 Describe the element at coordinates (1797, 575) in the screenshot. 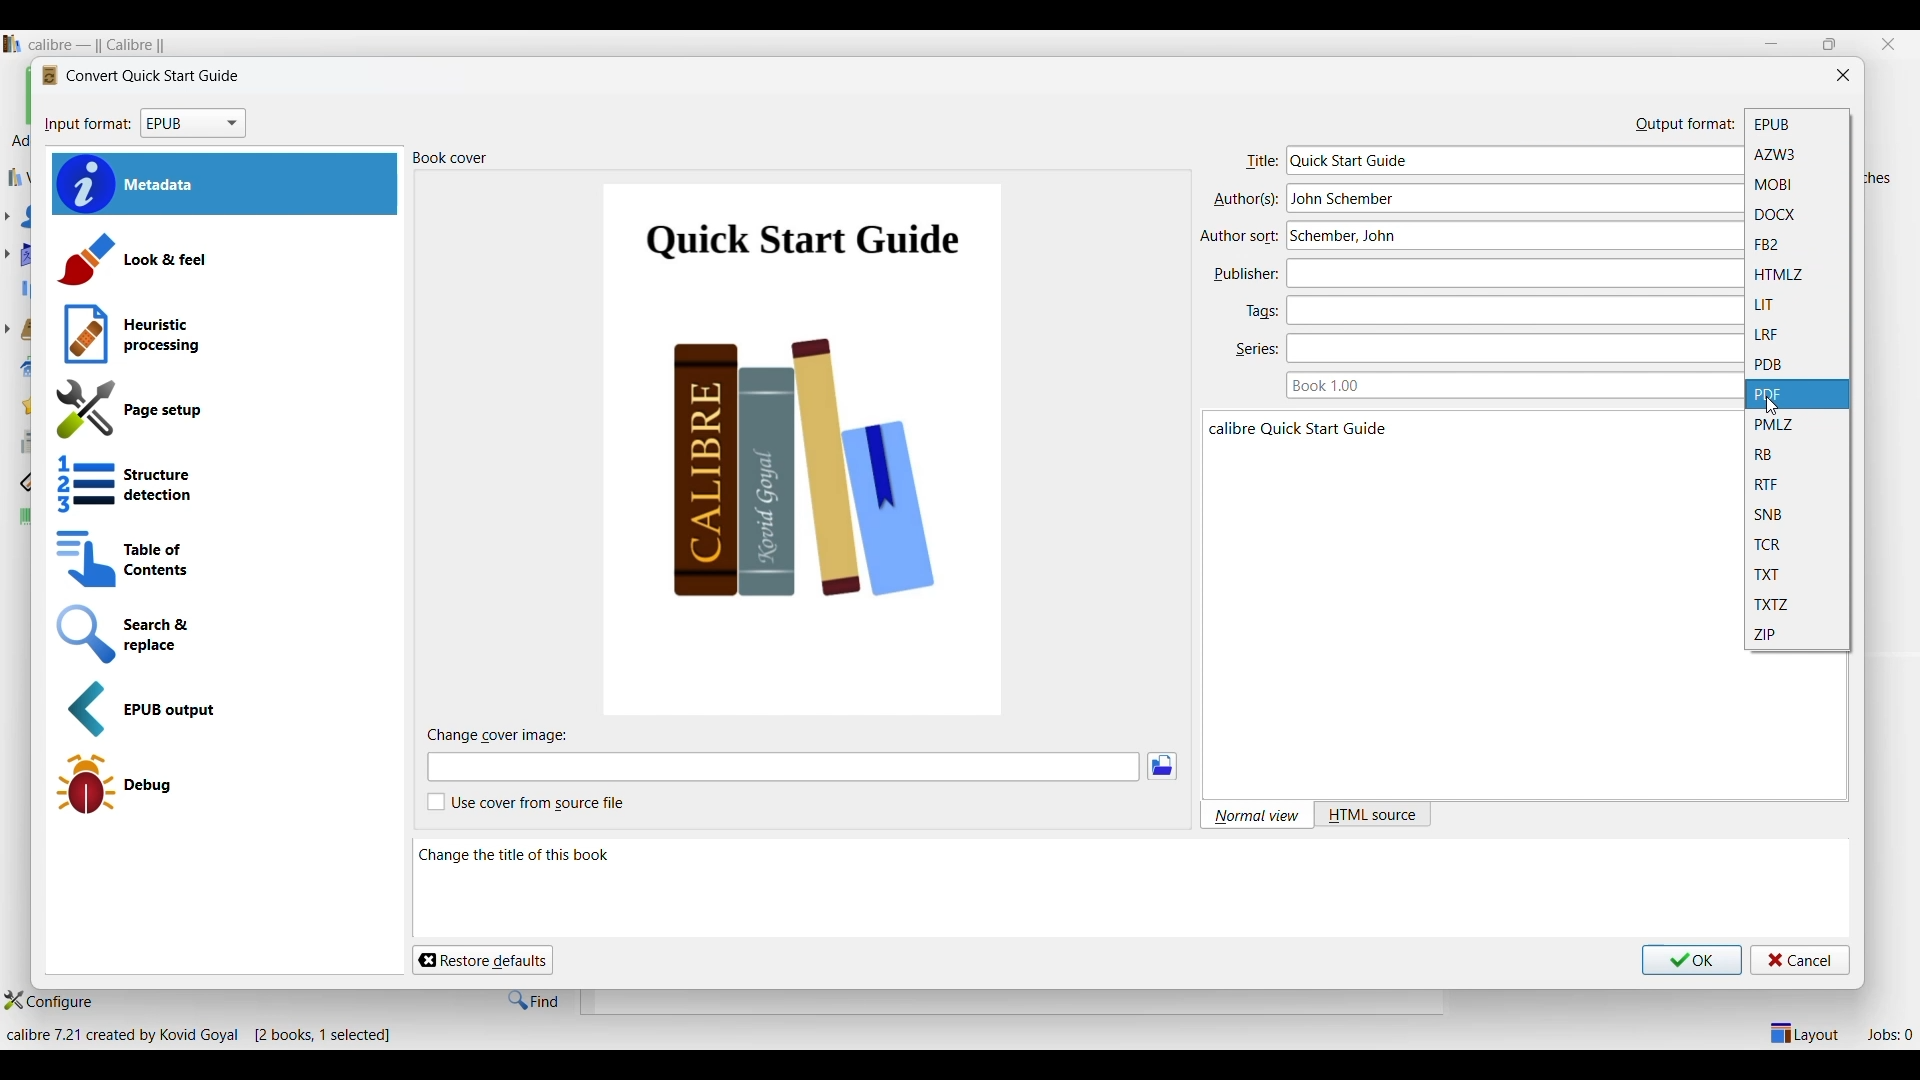

I see `TXT` at that location.